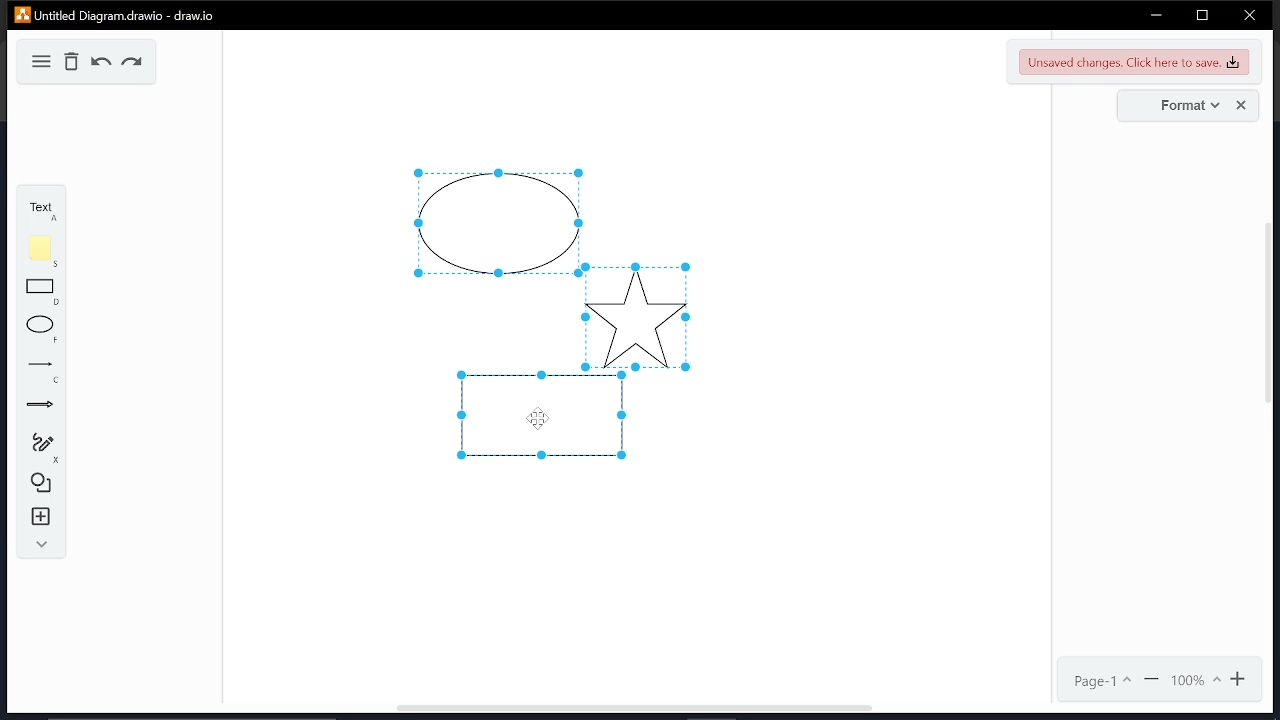  I want to click on note, so click(44, 251).